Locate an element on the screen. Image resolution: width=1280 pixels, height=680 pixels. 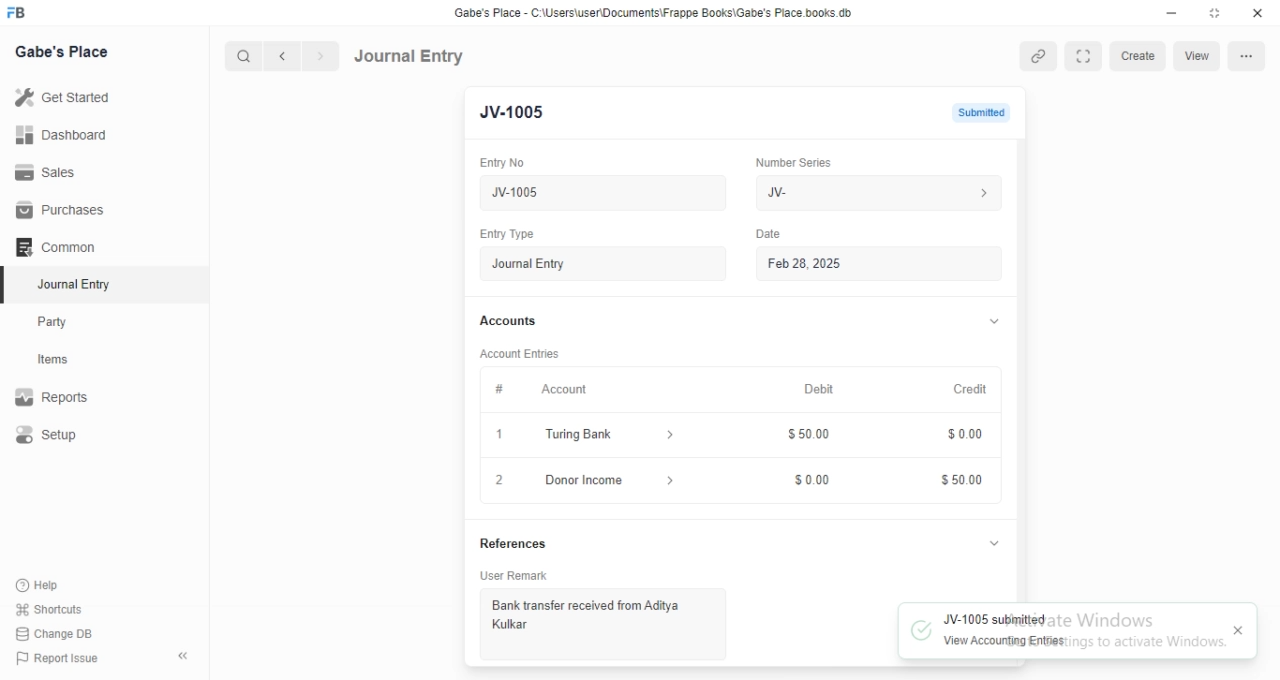
Get Started is located at coordinates (67, 97).